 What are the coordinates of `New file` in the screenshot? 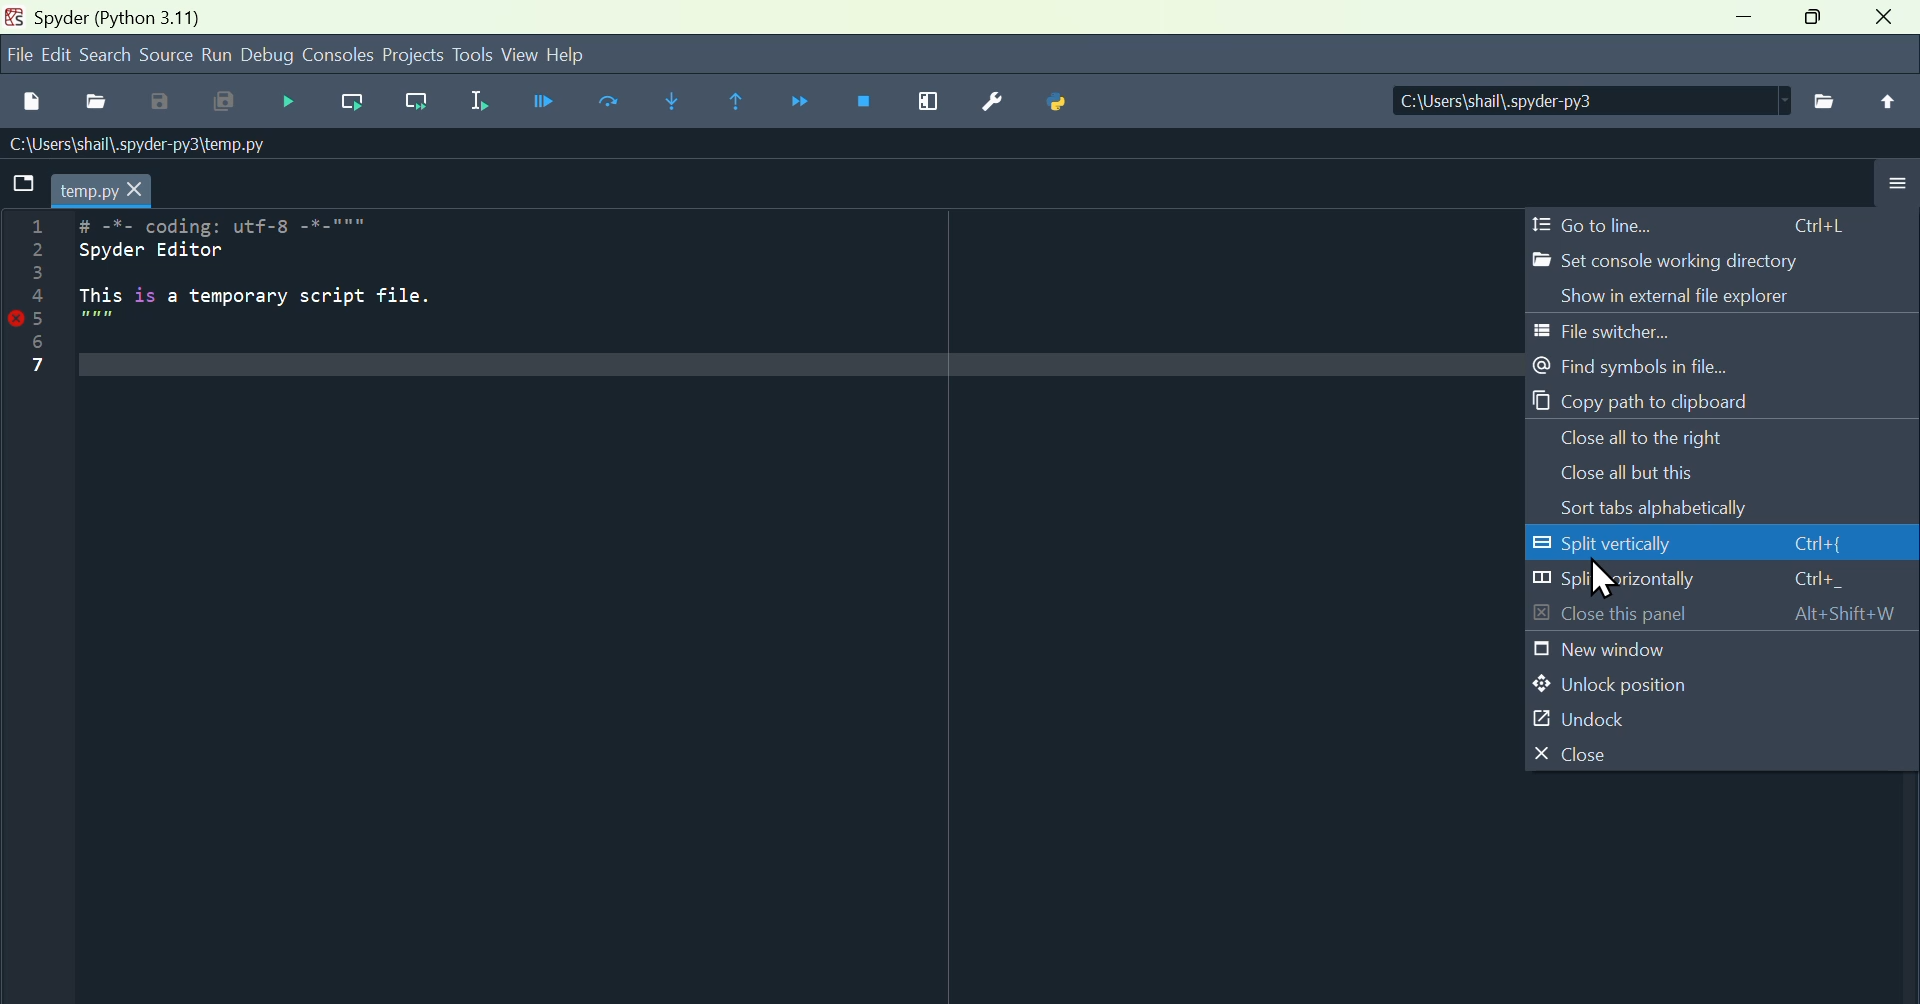 It's located at (37, 103).